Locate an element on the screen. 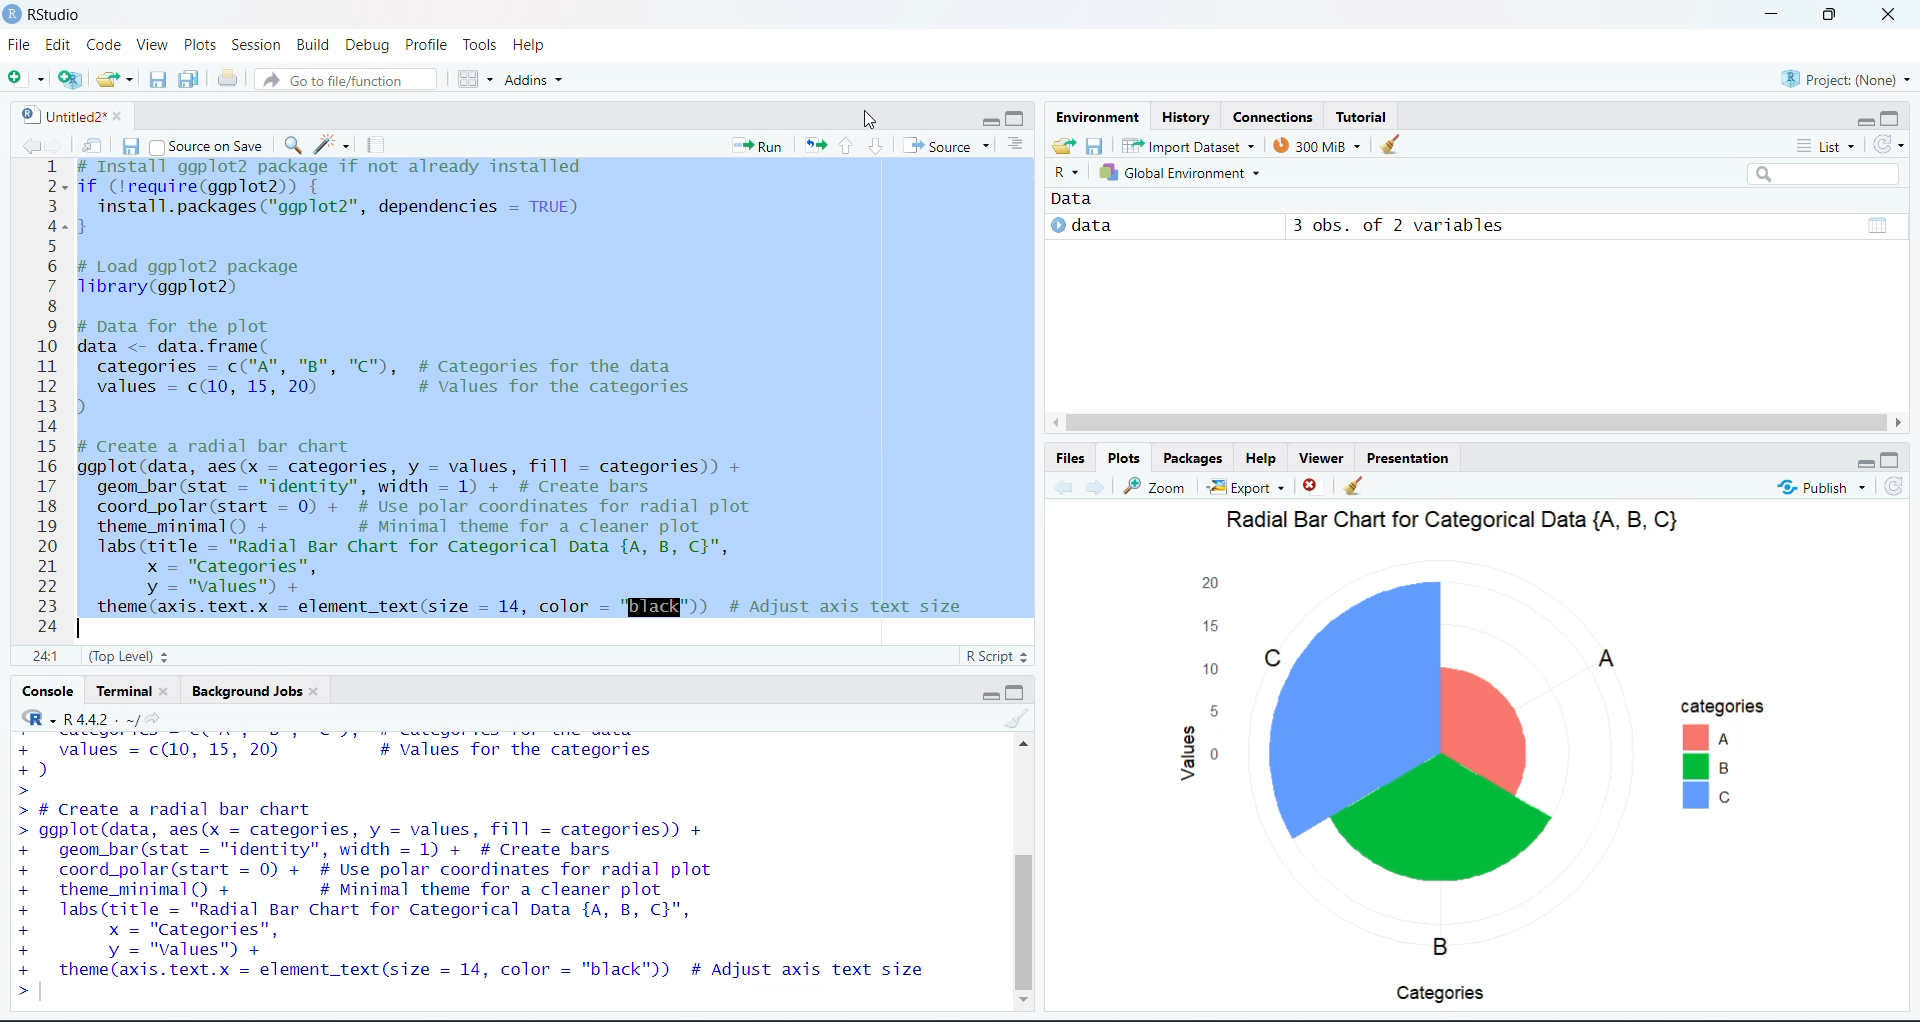  R Script  is located at coordinates (989, 656).